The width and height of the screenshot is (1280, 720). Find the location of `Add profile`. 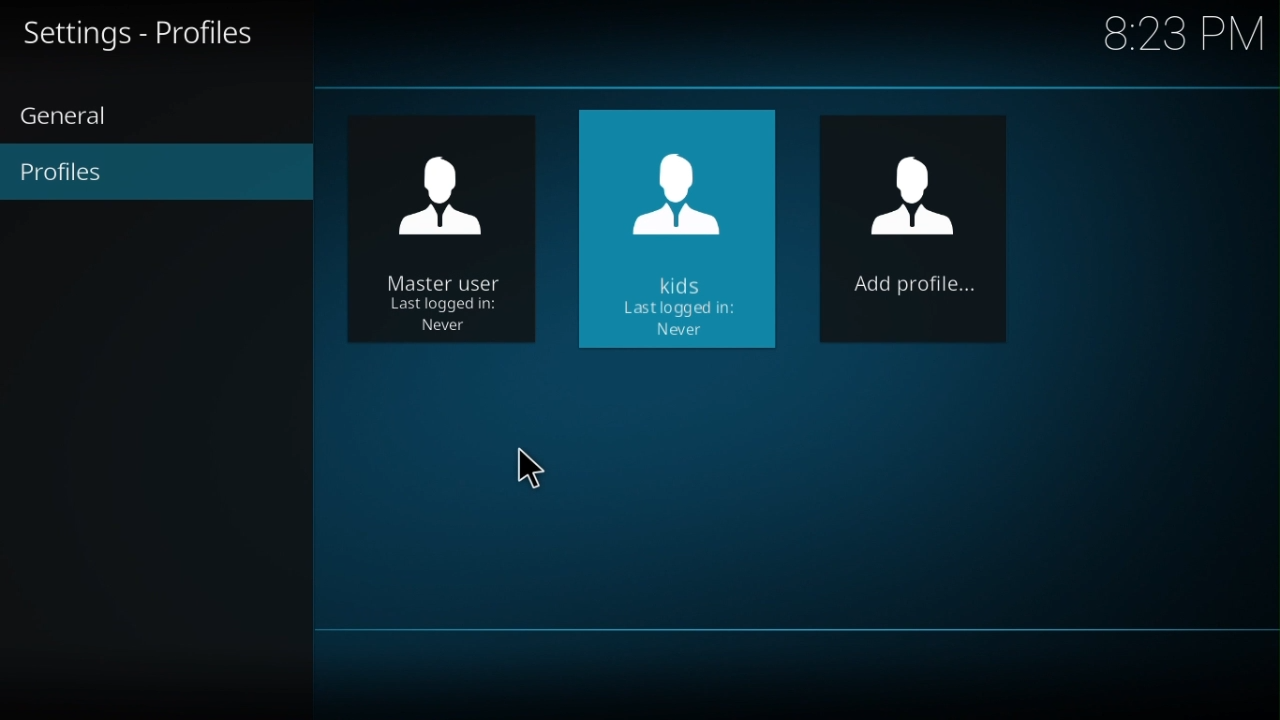

Add profile is located at coordinates (914, 230).